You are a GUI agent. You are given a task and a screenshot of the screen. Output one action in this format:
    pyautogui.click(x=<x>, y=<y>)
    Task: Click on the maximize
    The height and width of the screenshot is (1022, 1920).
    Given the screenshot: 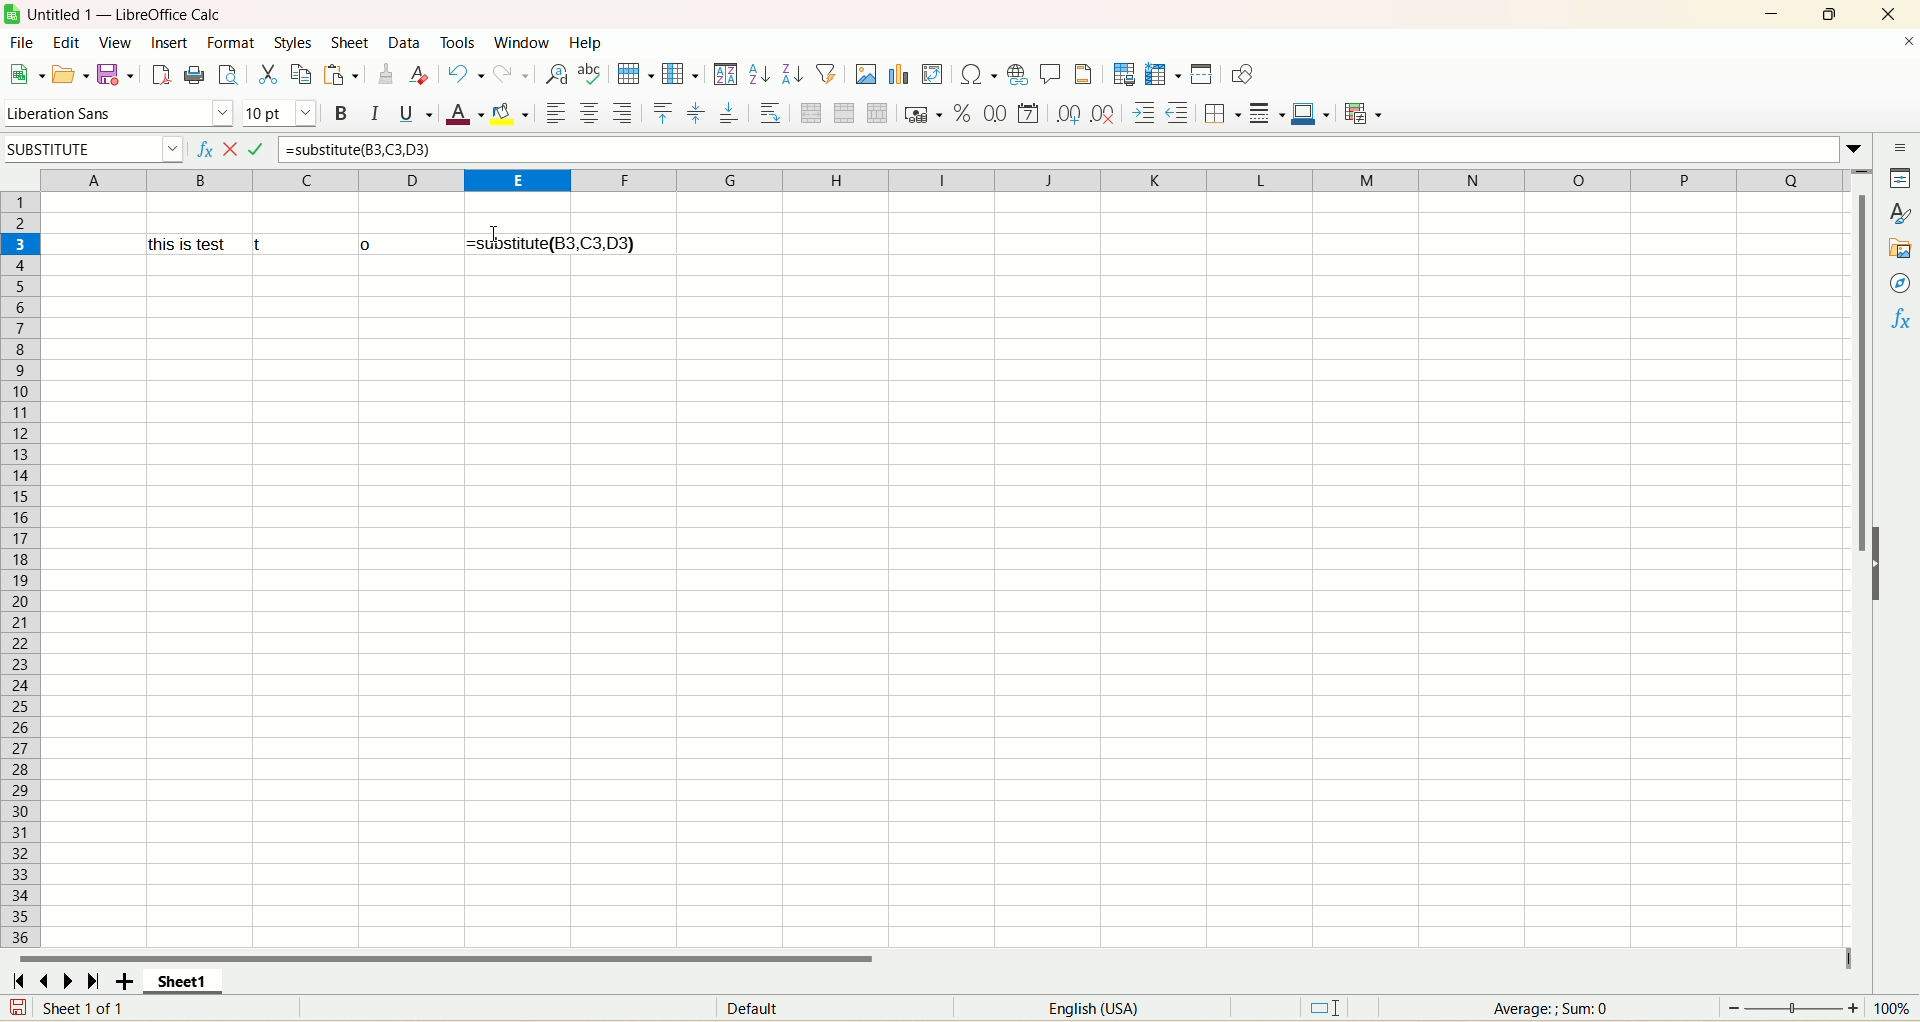 What is the action you would take?
    pyautogui.click(x=1827, y=14)
    